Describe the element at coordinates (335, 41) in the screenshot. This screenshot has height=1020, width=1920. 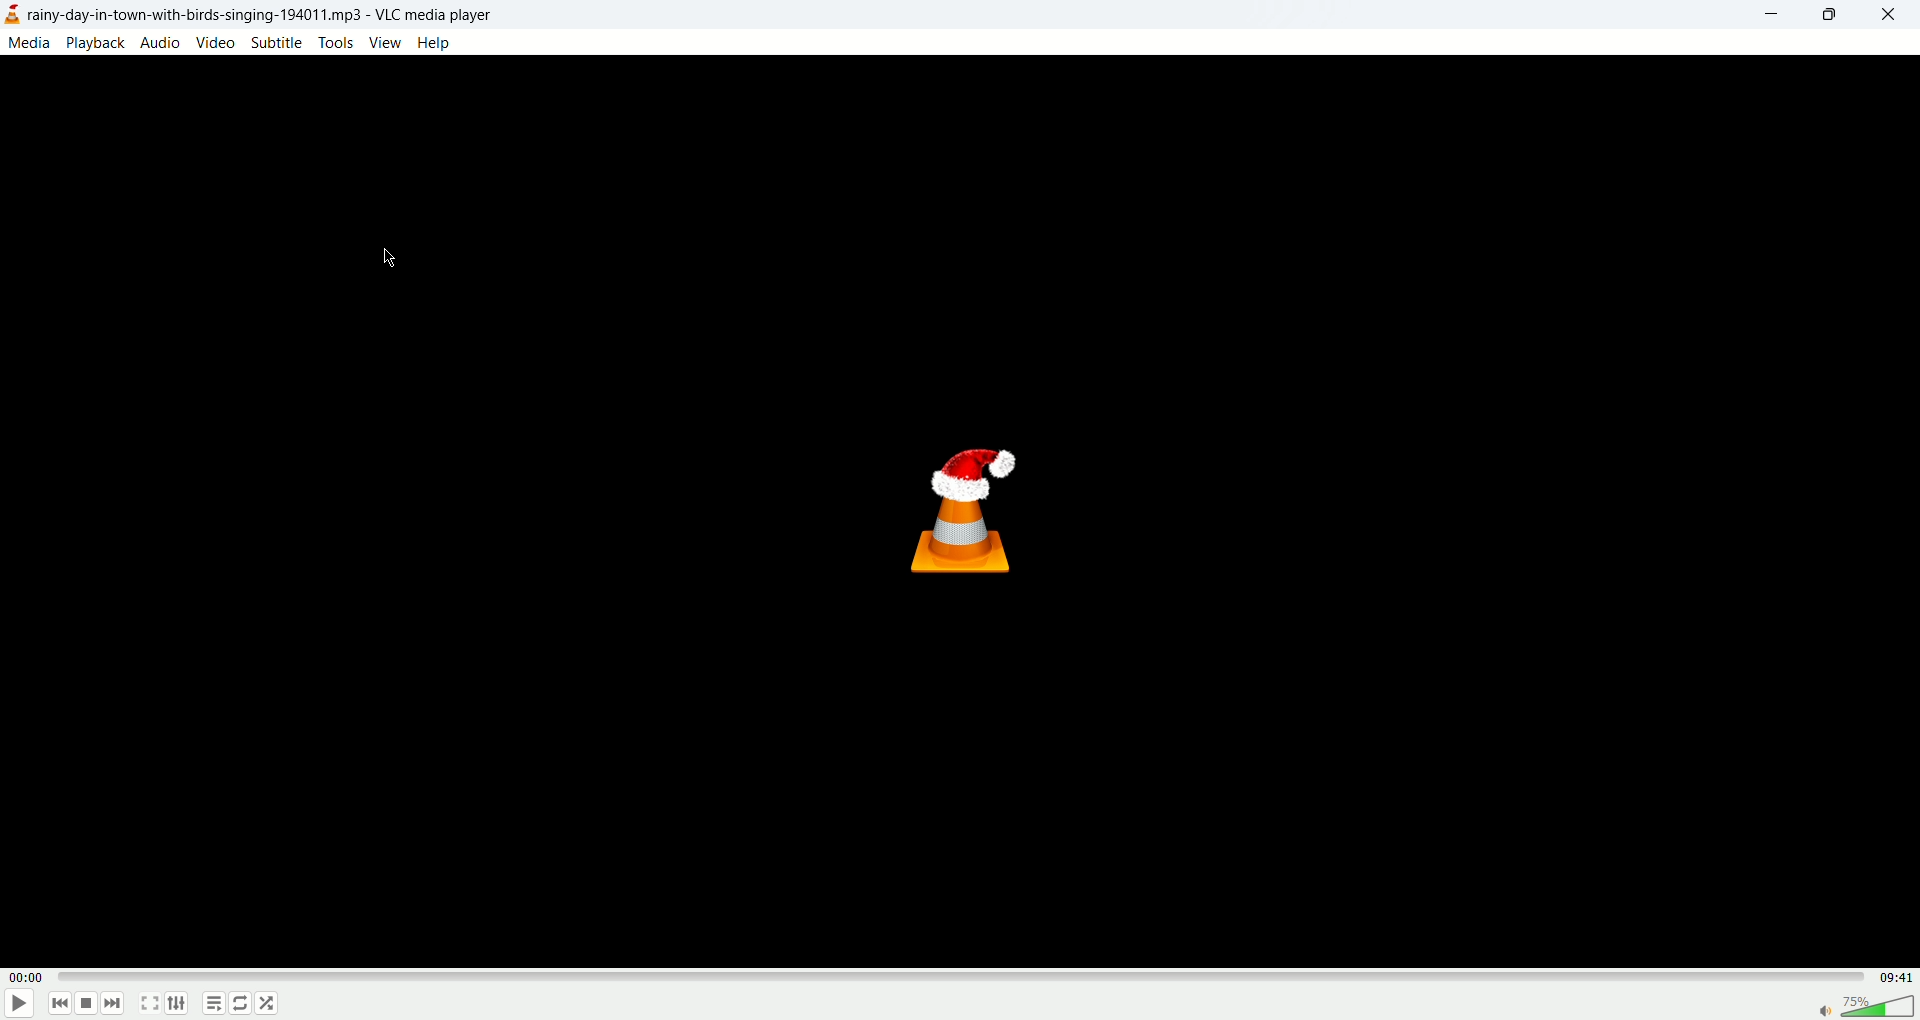
I see `tools` at that location.